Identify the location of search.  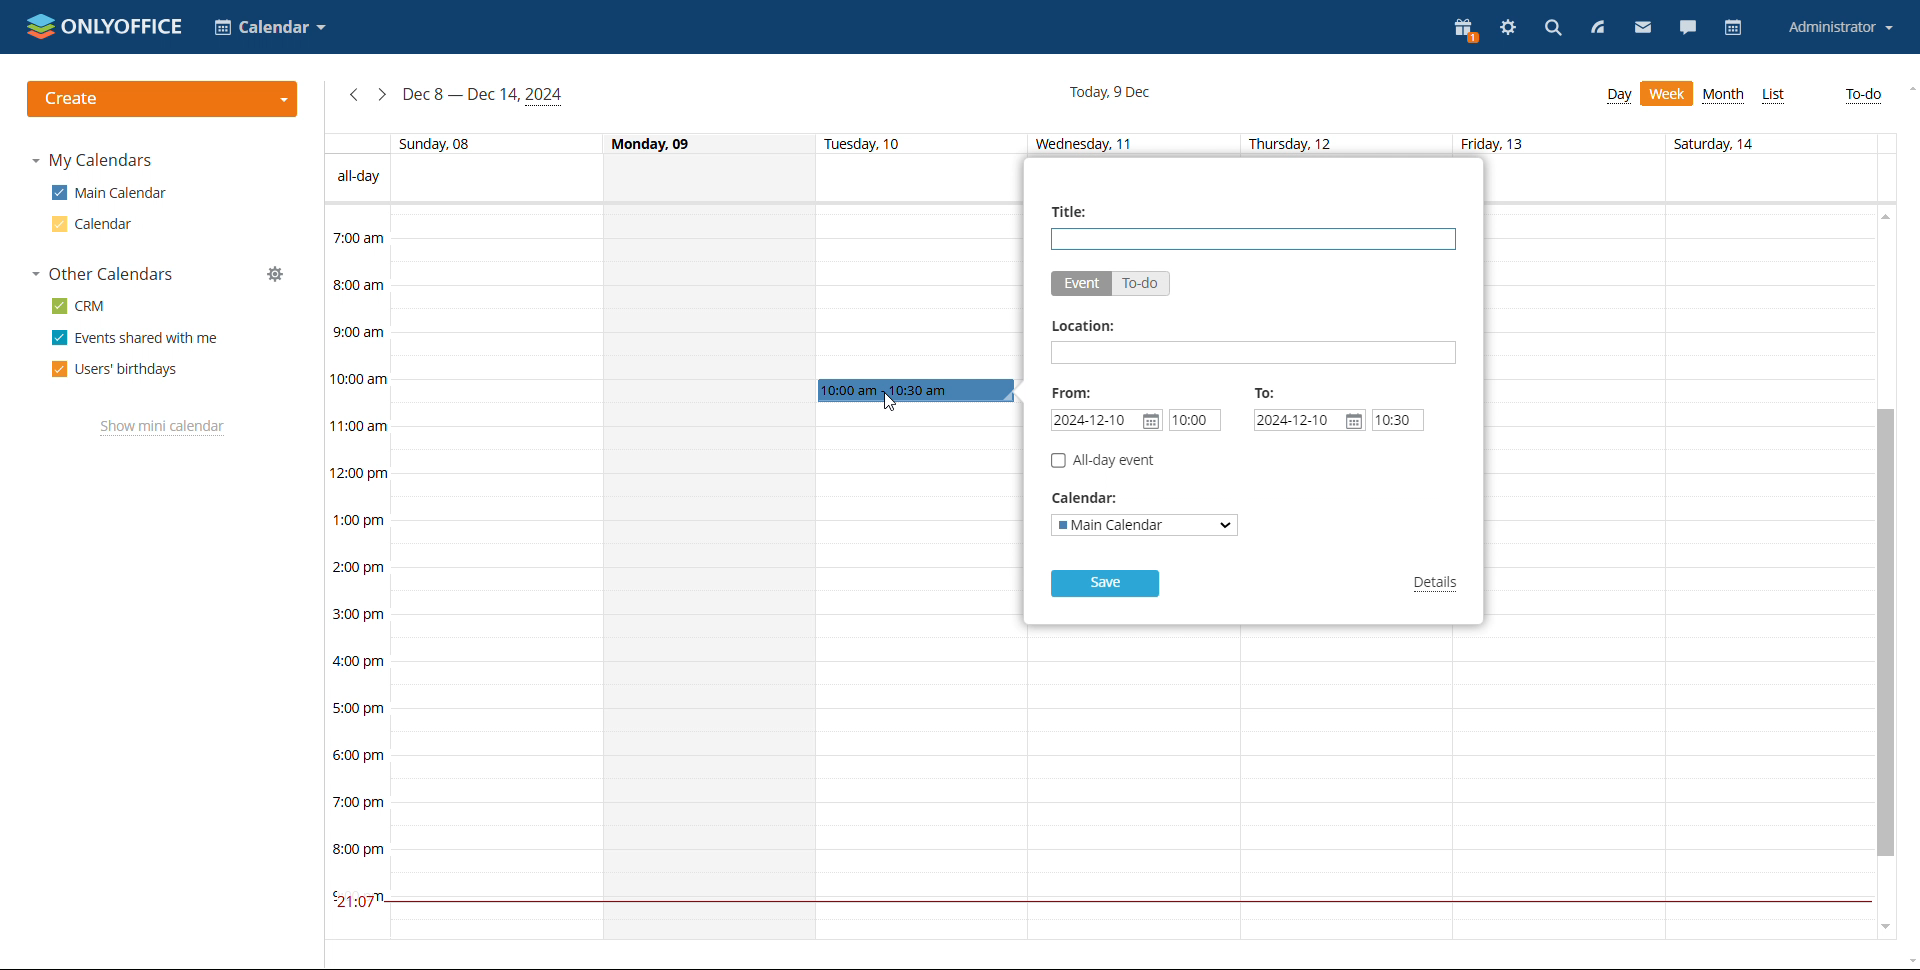
(1552, 31).